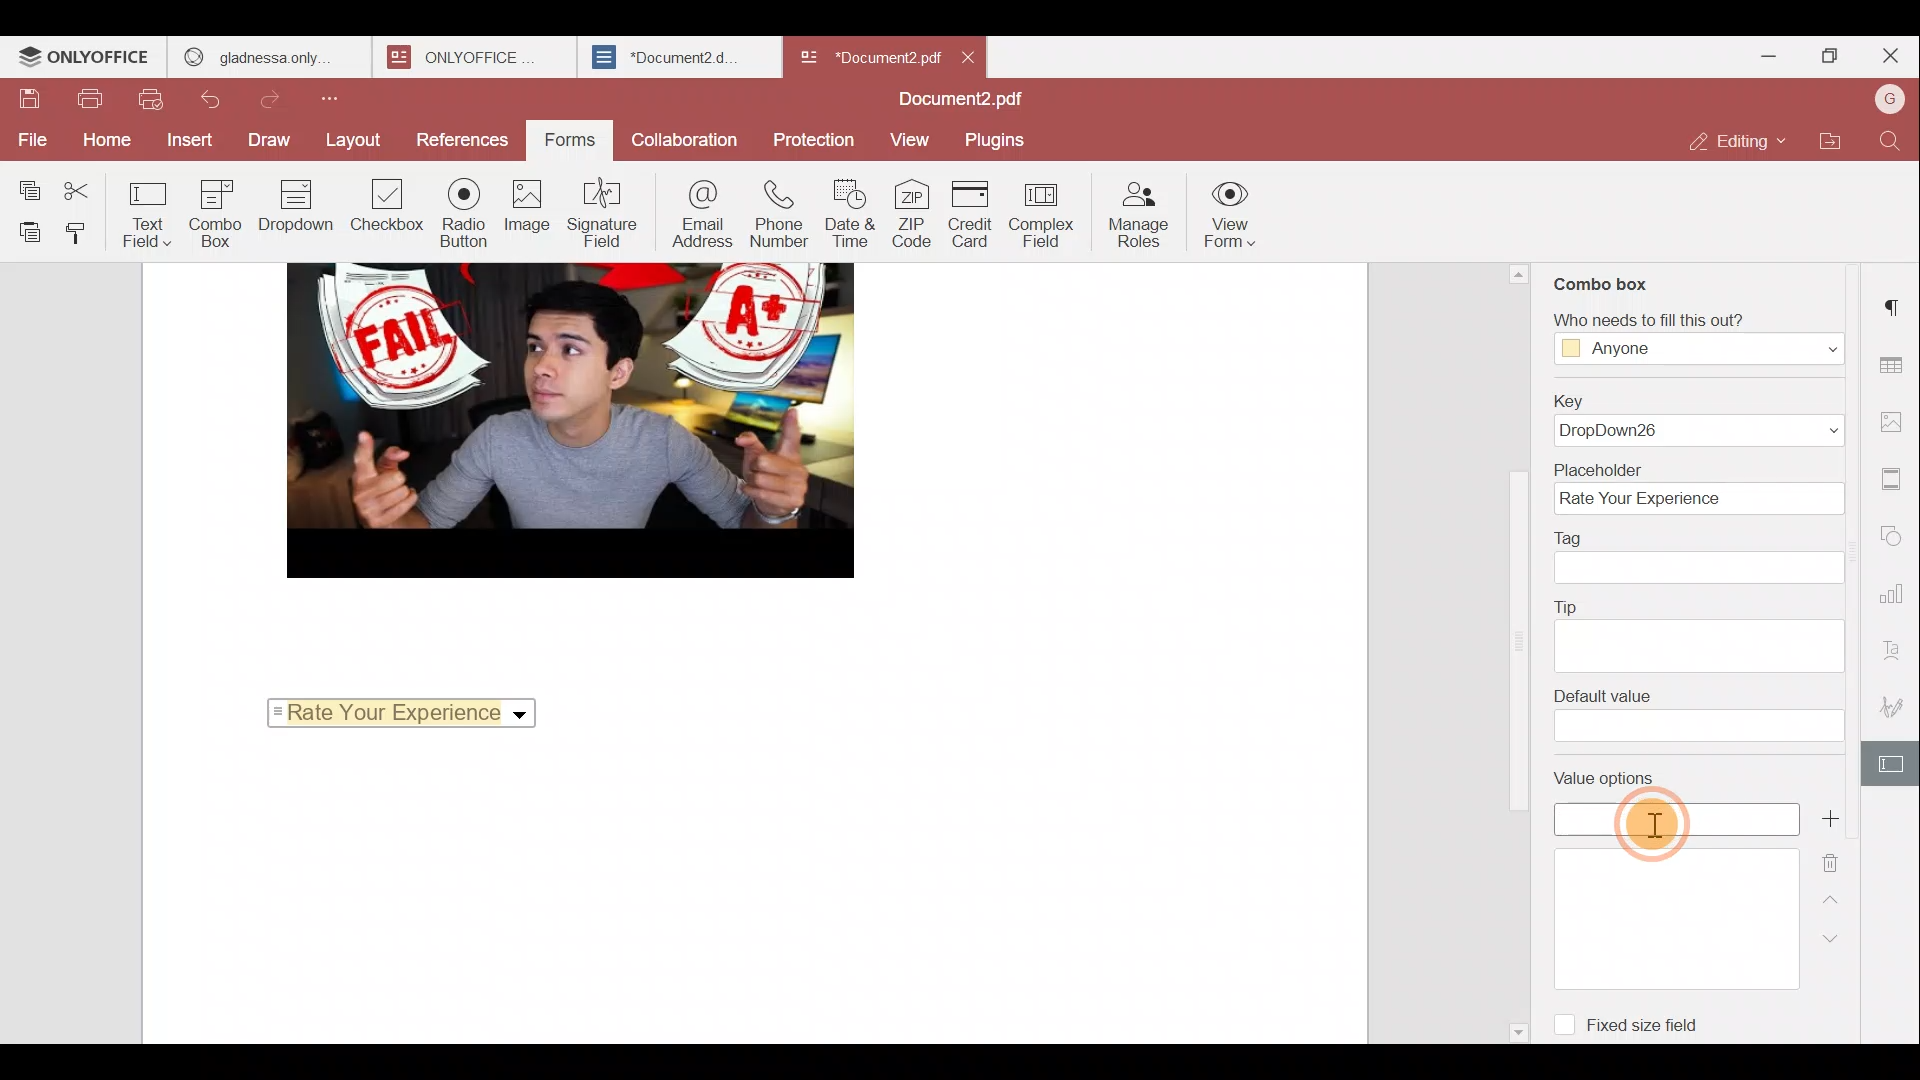  I want to click on Radio, so click(464, 214).